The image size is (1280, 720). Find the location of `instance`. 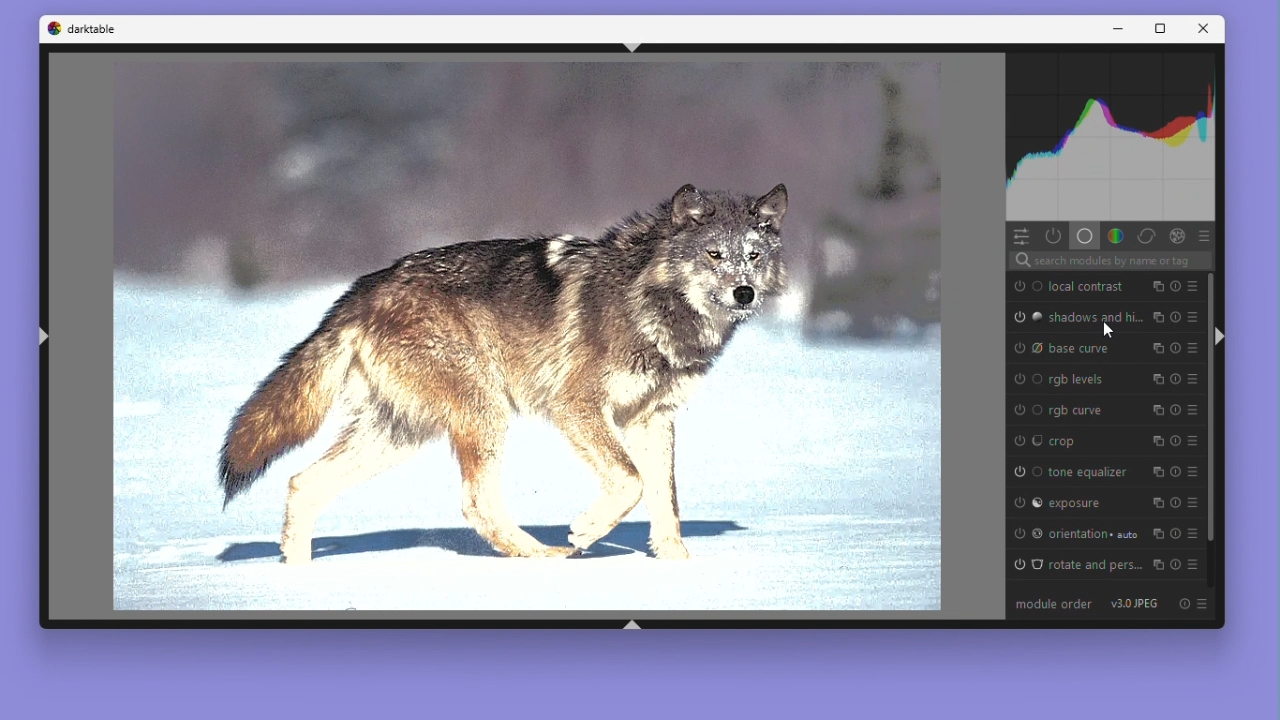

instance is located at coordinates (1156, 440).